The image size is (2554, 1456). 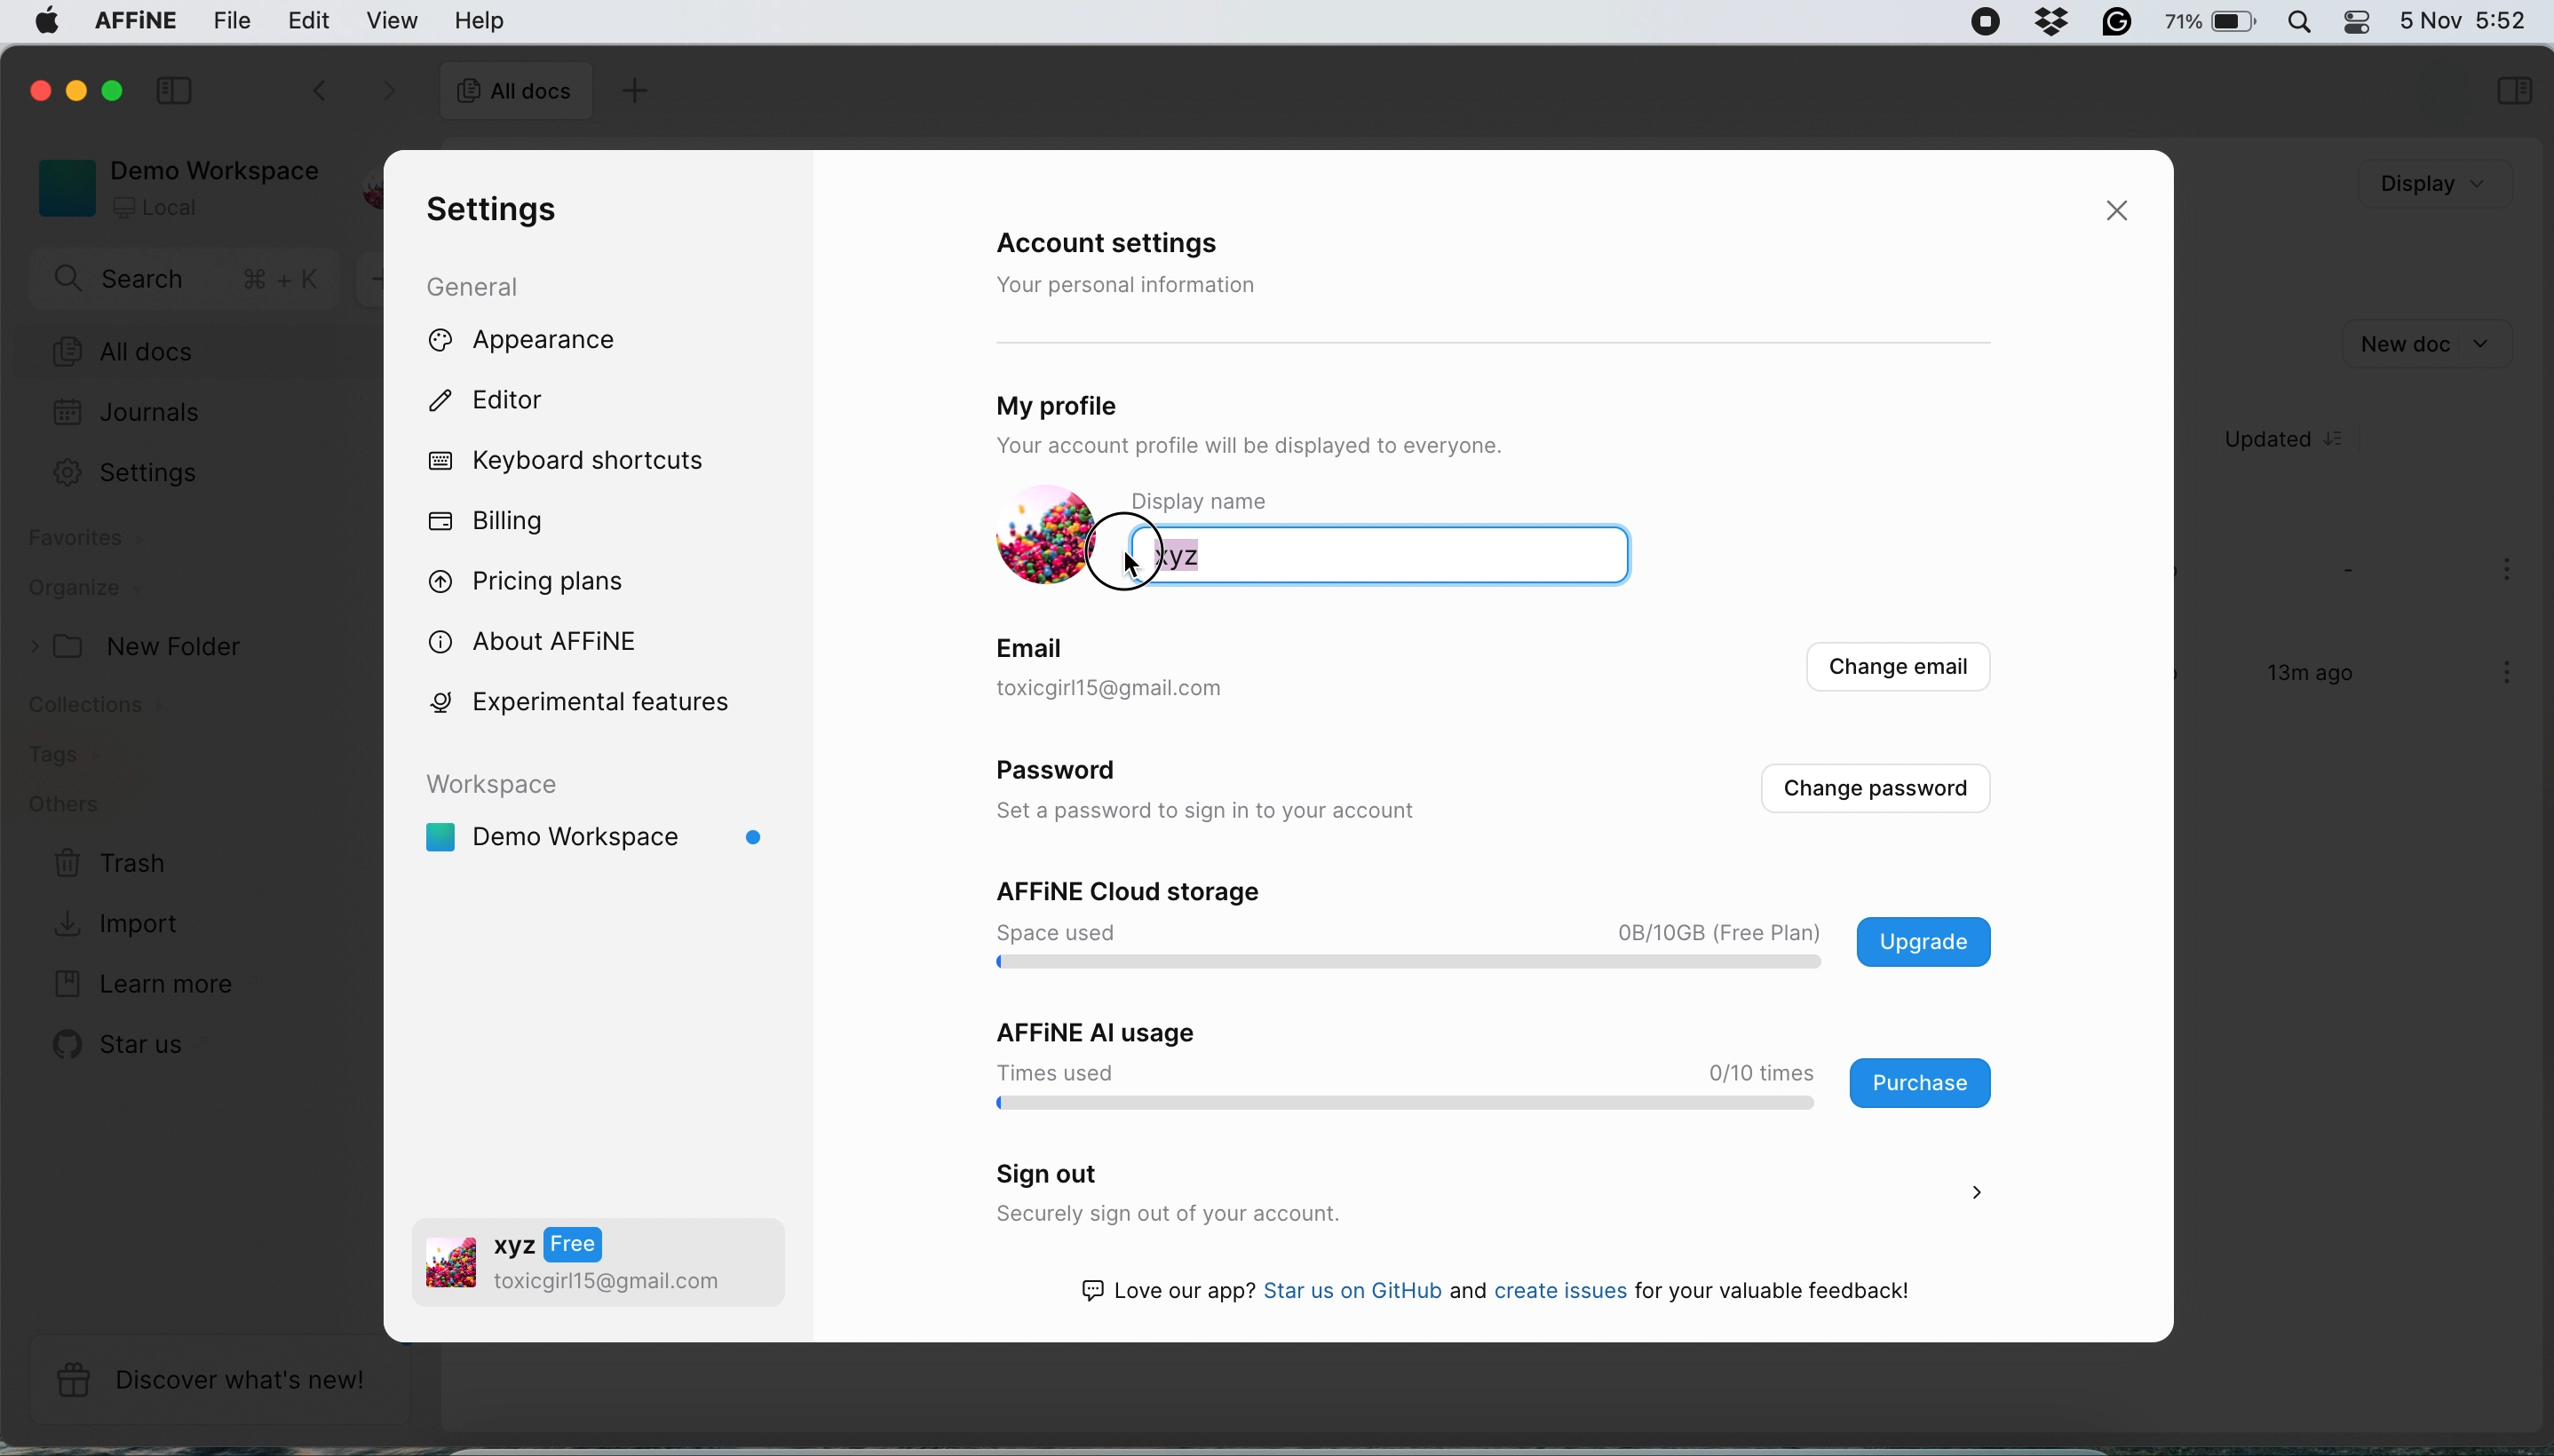 What do you see at coordinates (1515, 1294) in the screenshot?
I see `Love our app? Star us on GitHub and create issues for your valuable feedback!` at bounding box center [1515, 1294].